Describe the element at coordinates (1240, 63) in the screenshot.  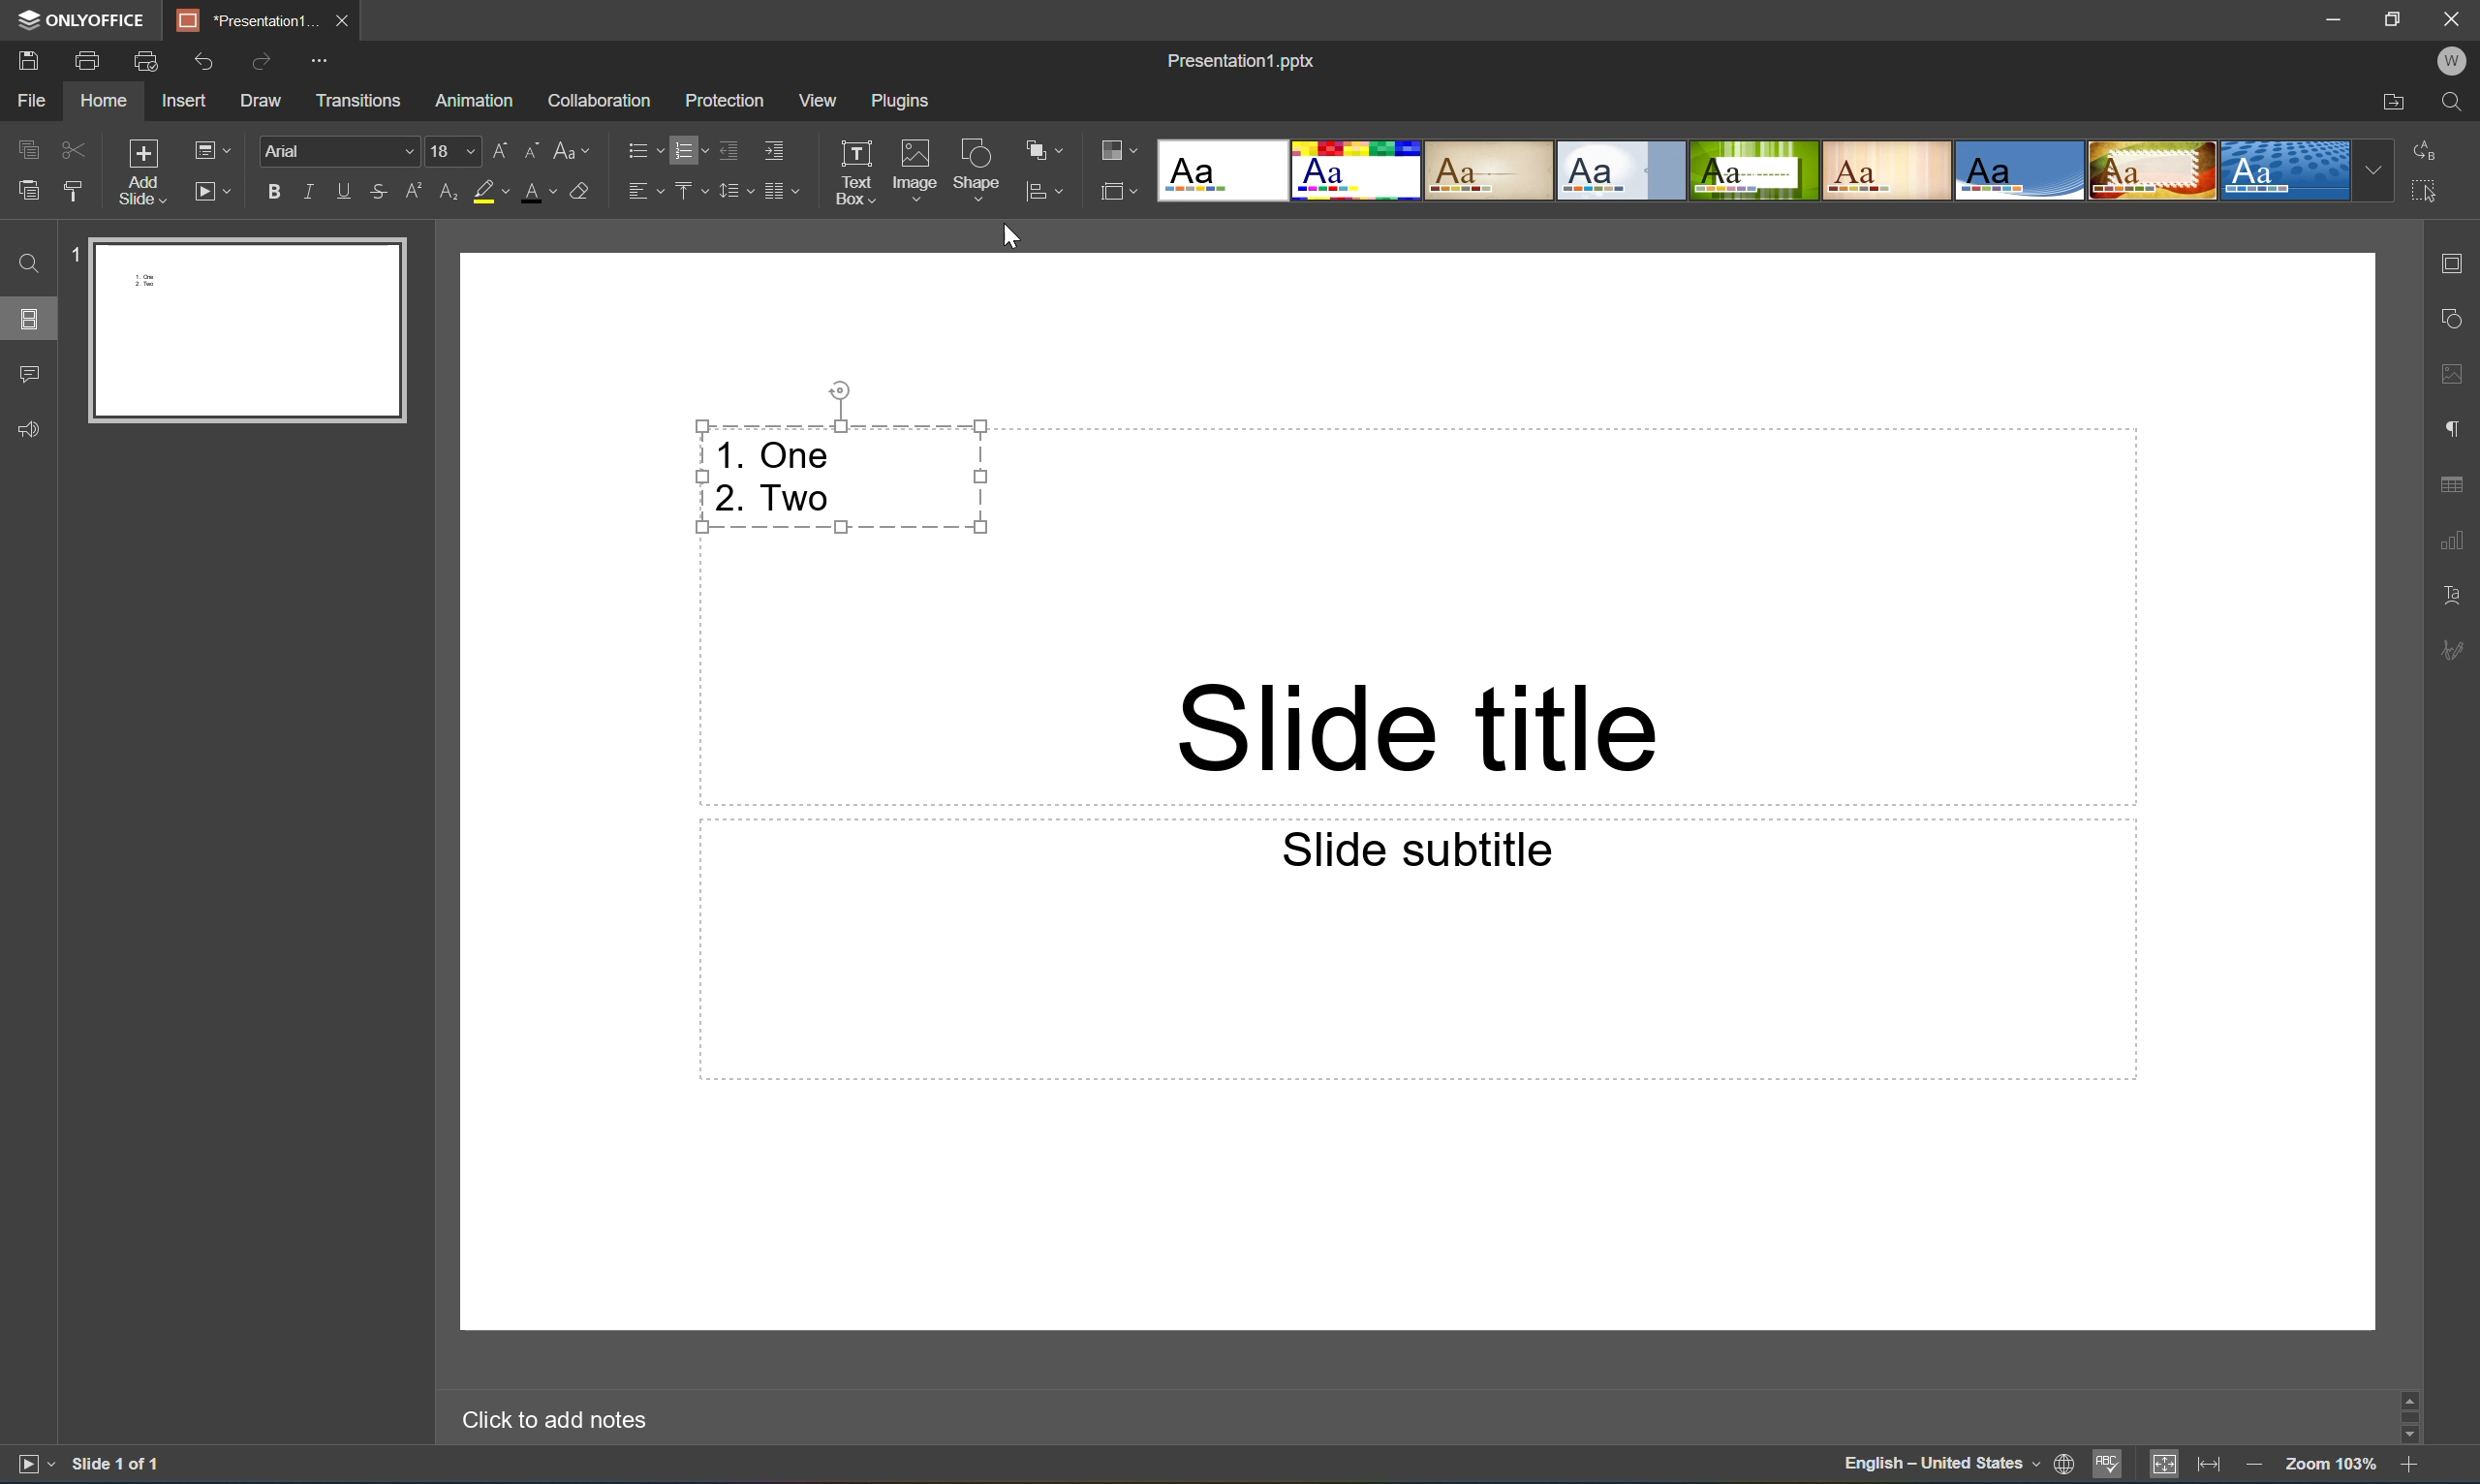
I see `Presentation1.pptx` at that location.